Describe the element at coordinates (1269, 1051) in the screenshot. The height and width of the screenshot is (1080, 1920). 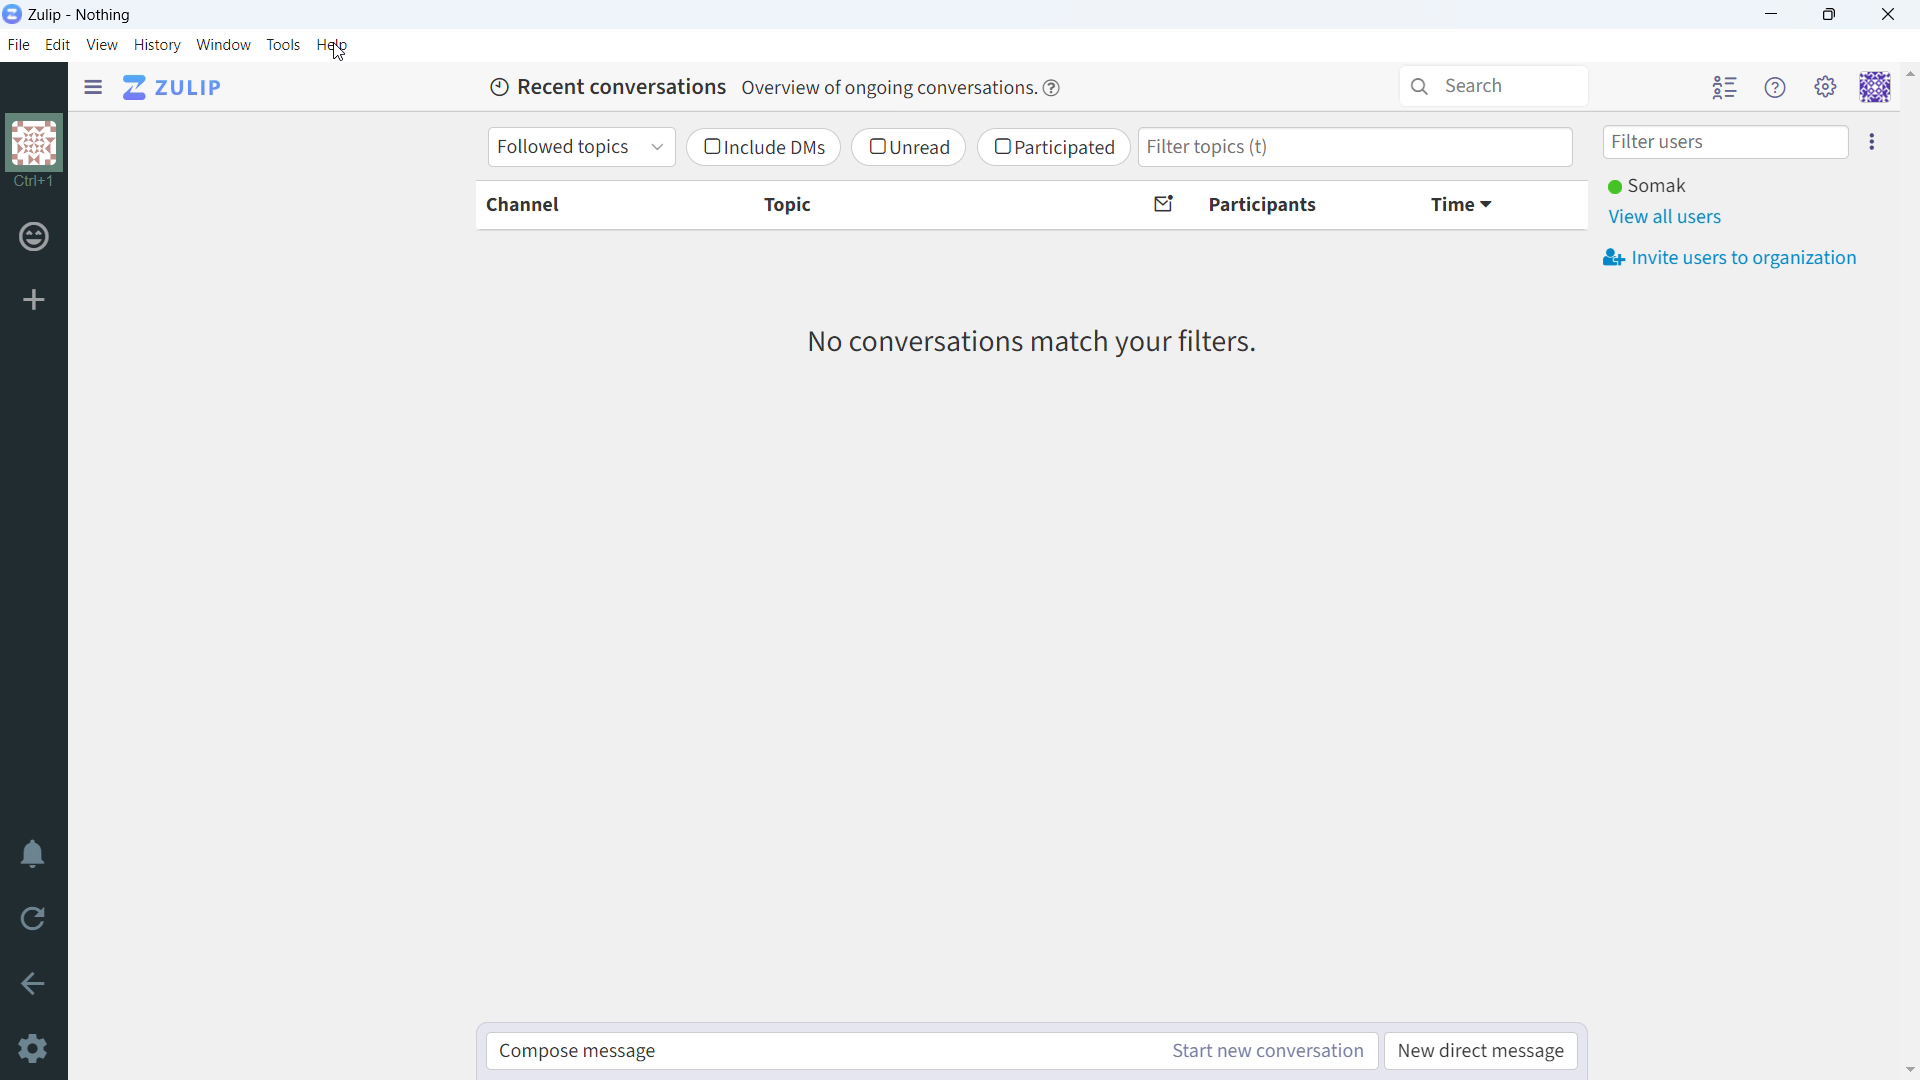
I see `start new conversation` at that location.